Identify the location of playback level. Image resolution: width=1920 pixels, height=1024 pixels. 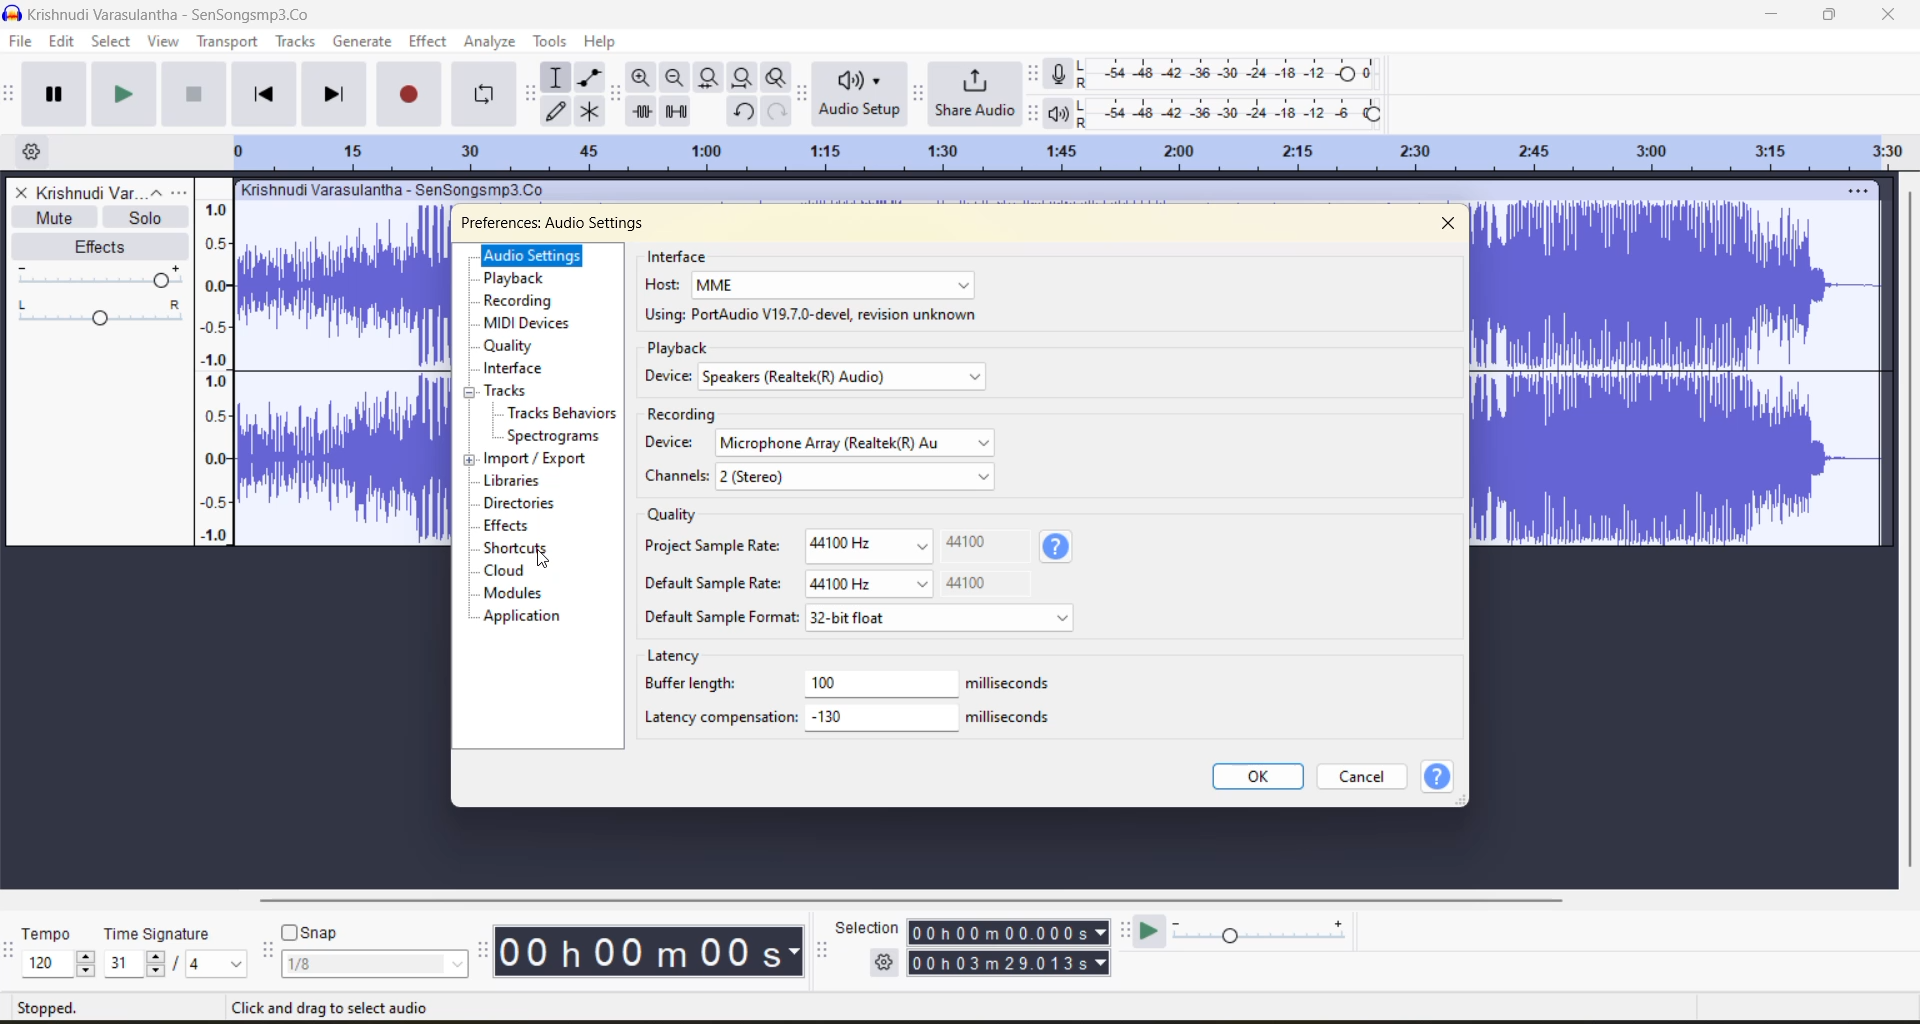
(1235, 111).